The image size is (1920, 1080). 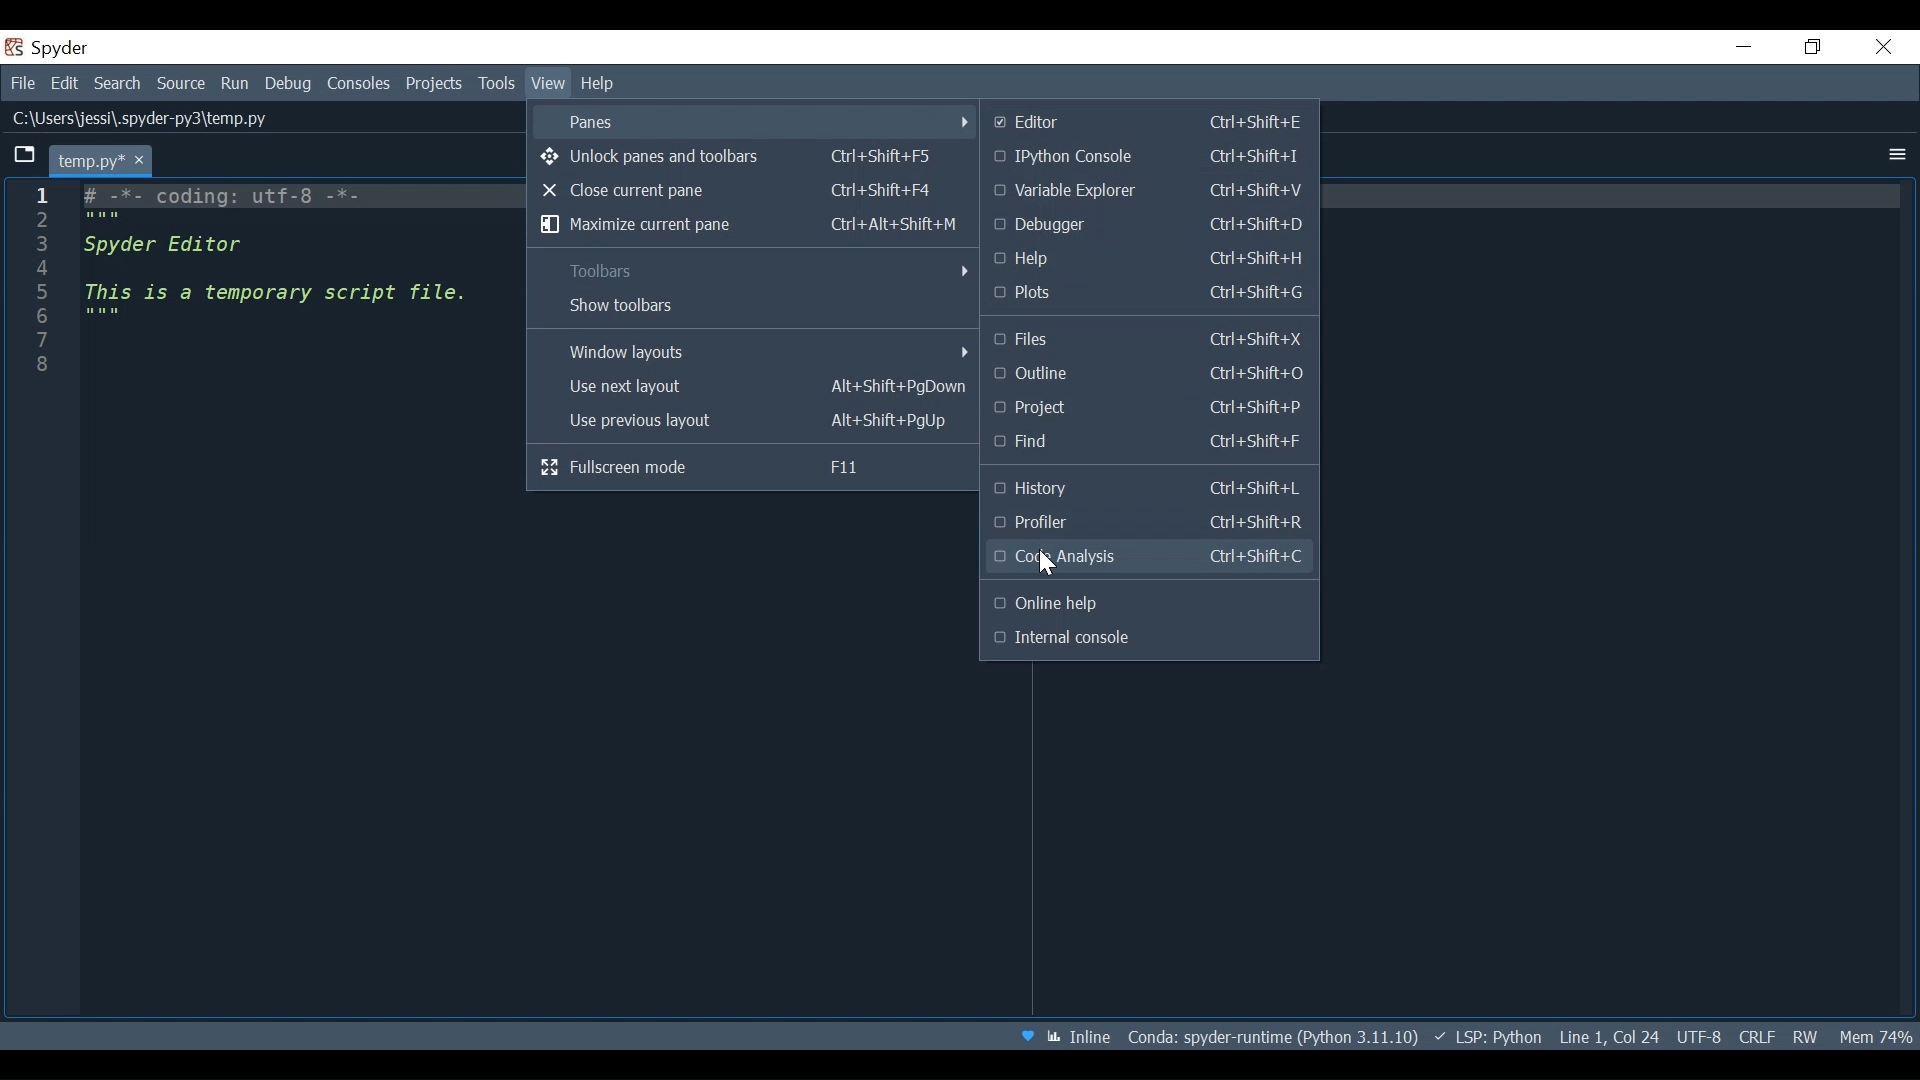 What do you see at coordinates (287, 83) in the screenshot?
I see `Debug` at bounding box center [287, 83].